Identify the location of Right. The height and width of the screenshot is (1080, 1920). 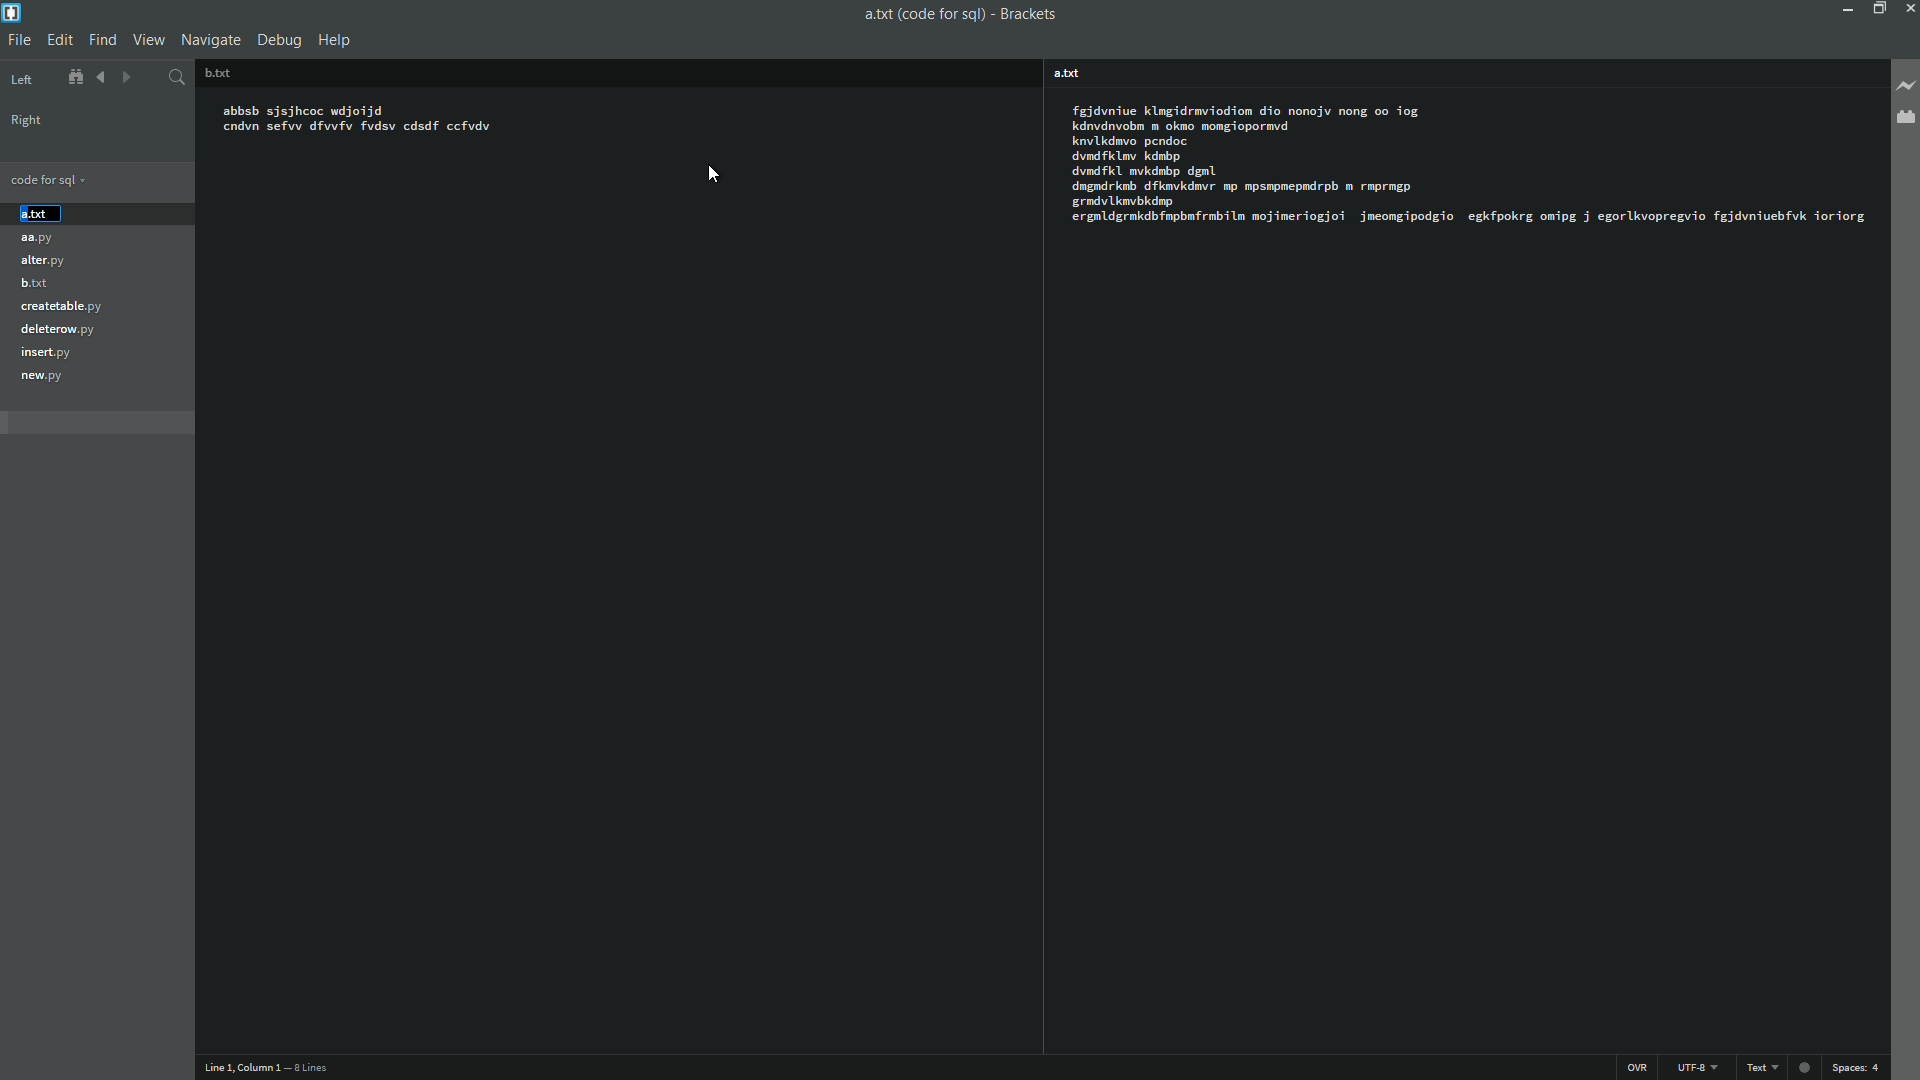
(26, 120).